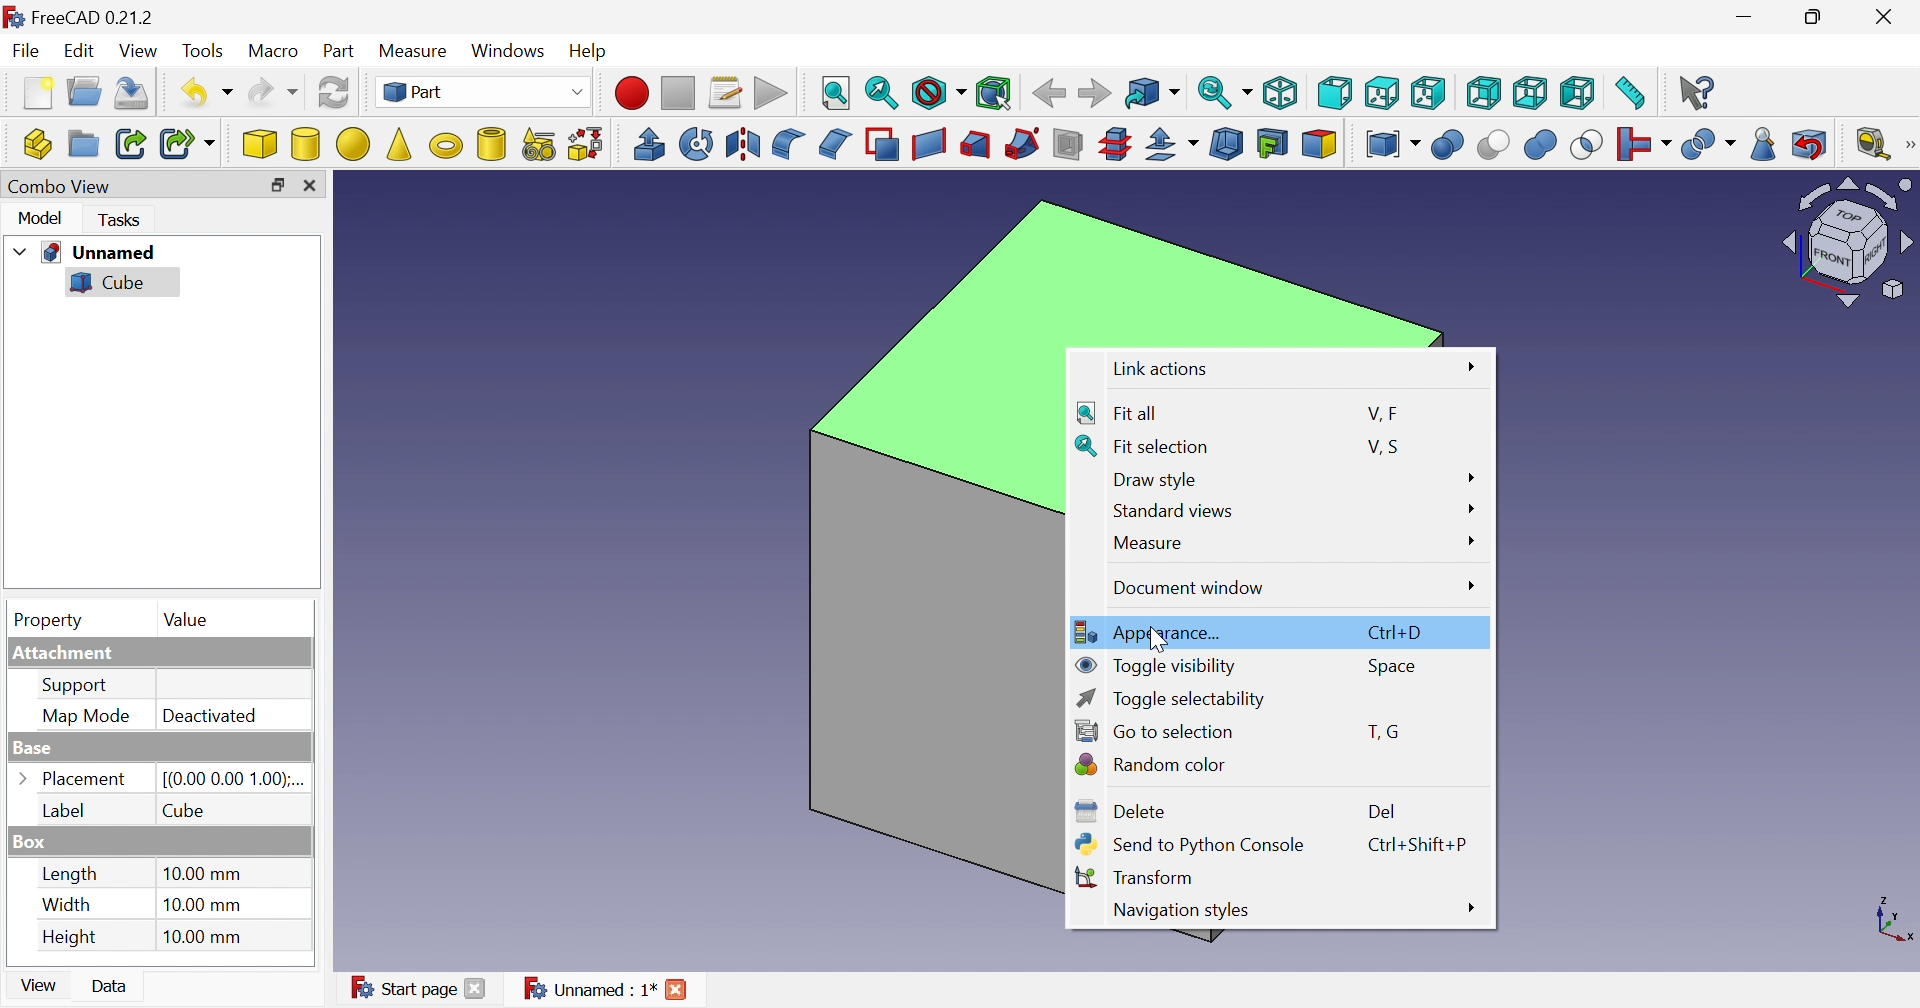  What do you see at coordinates (1449, 144) in the screenshot?
I see `Boolean` at bounding box center [1449, 144].